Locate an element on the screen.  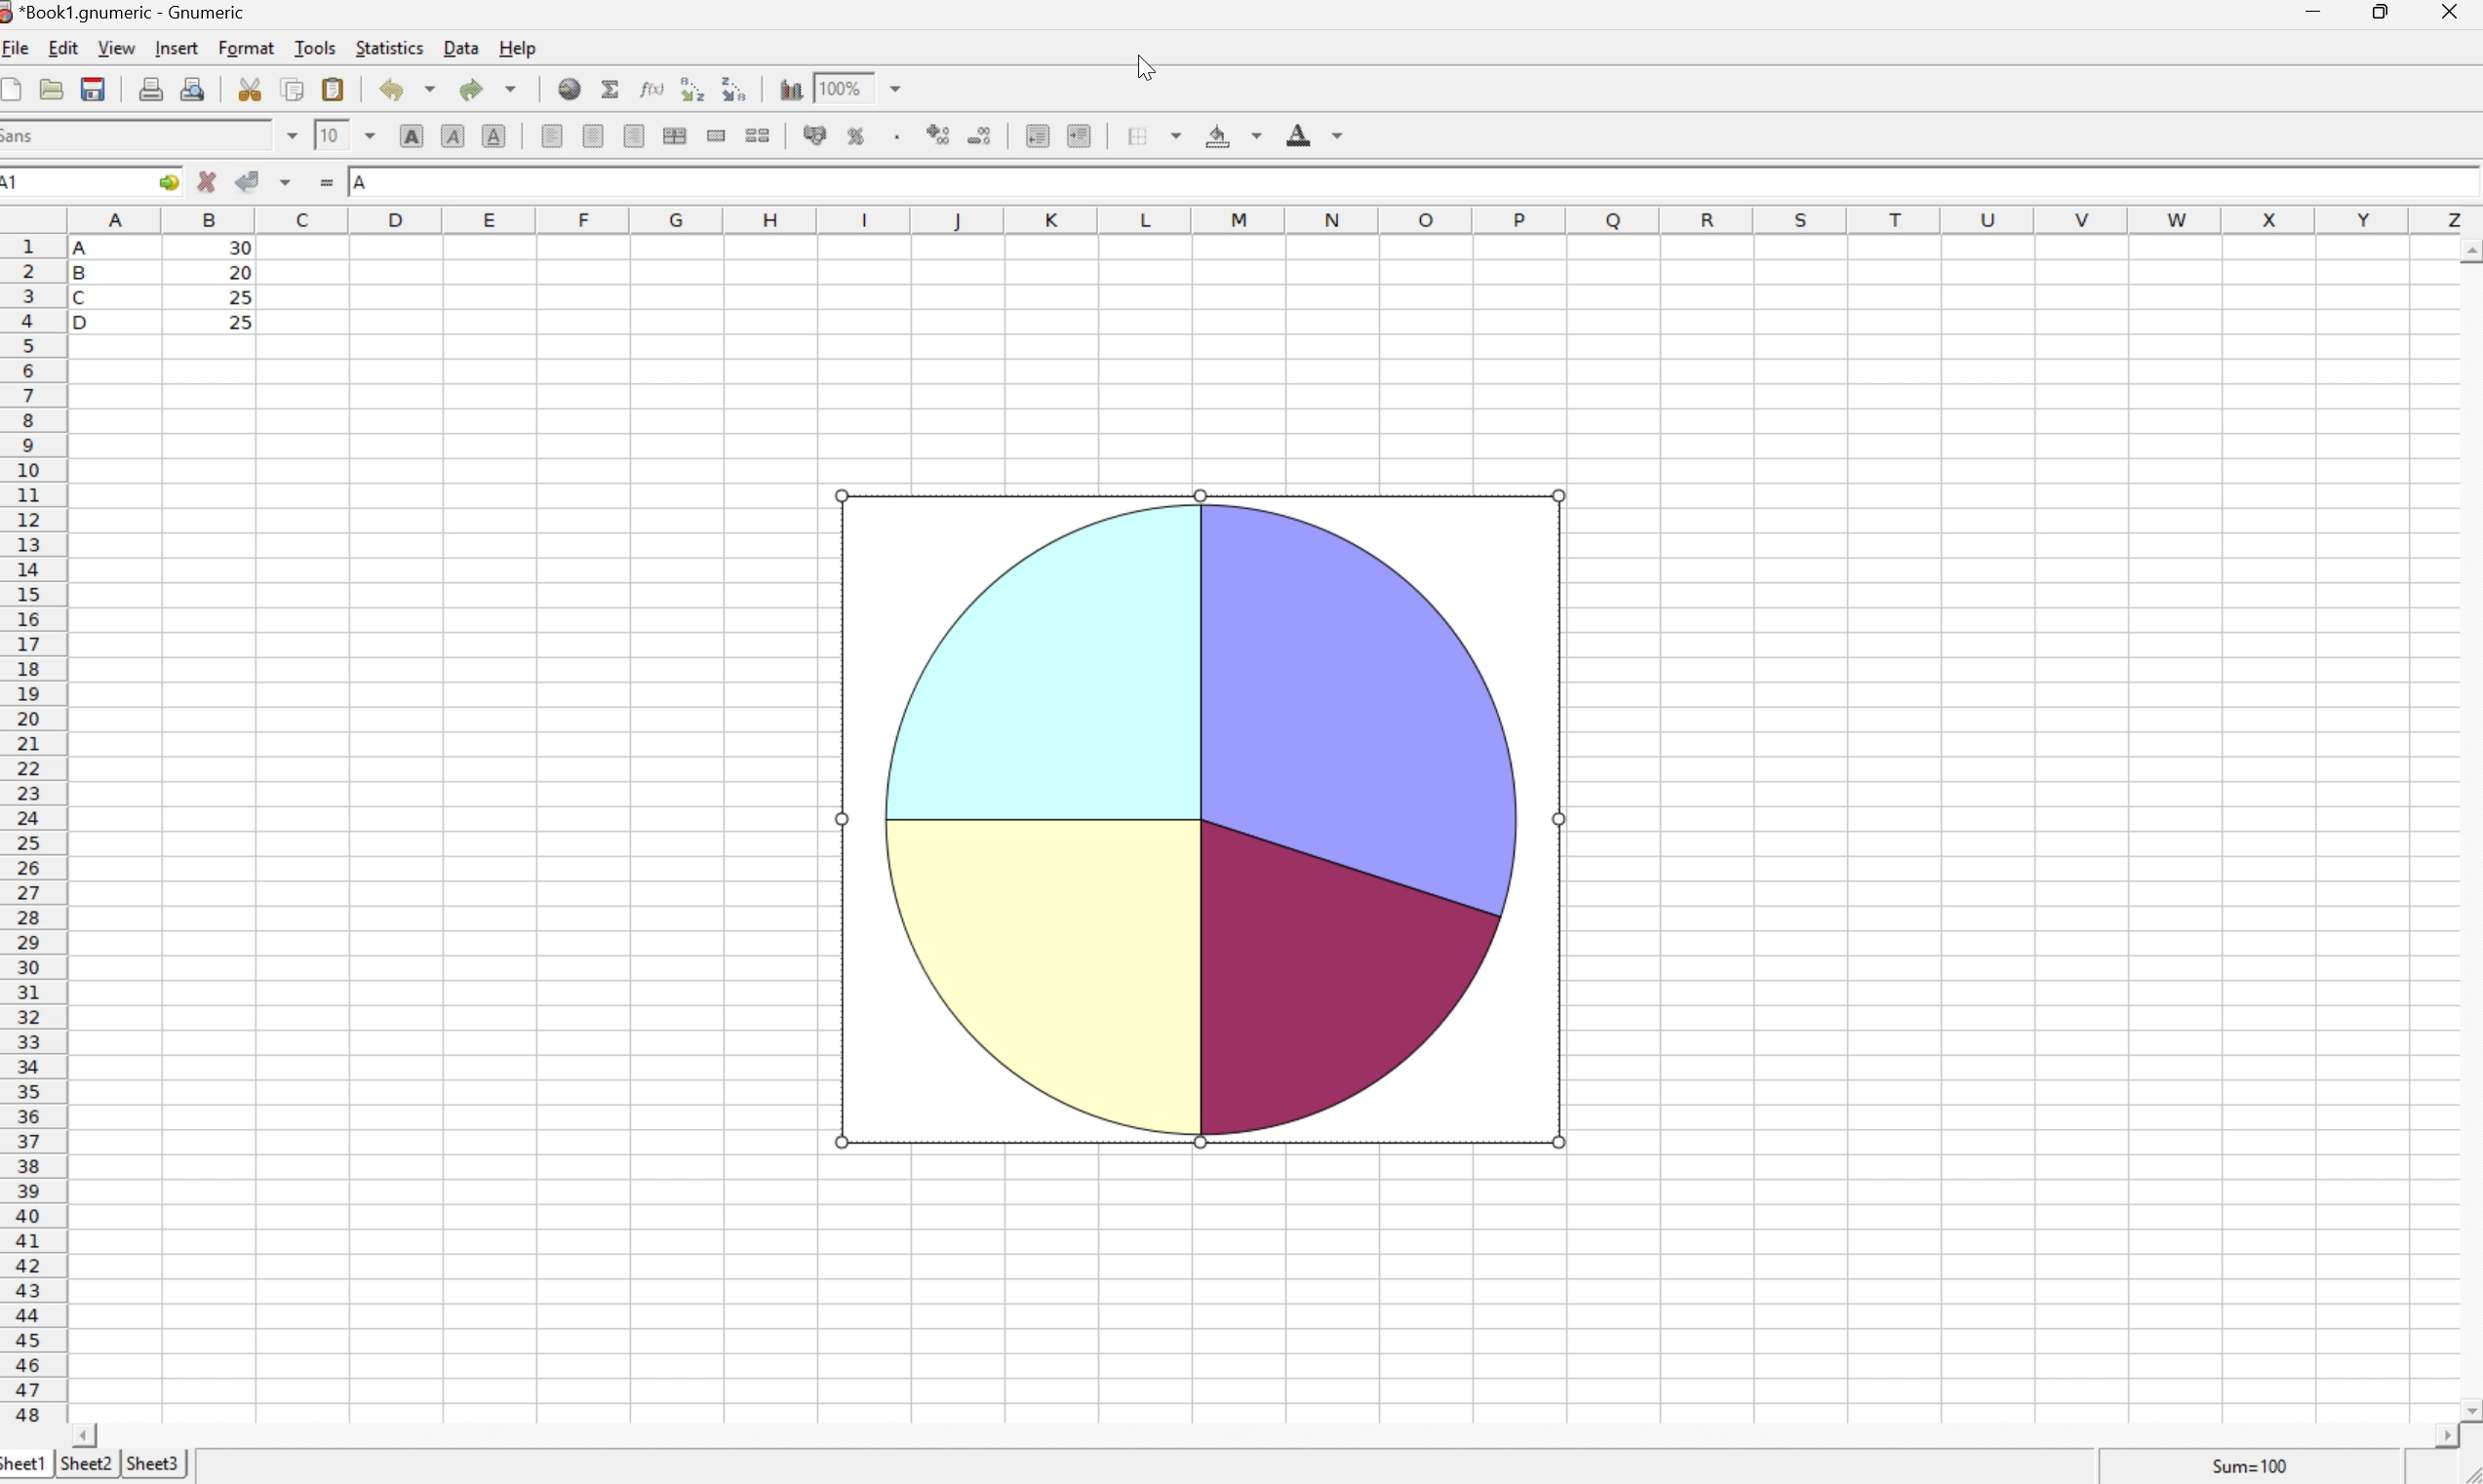
Insert is located at coordinates (180, 49).